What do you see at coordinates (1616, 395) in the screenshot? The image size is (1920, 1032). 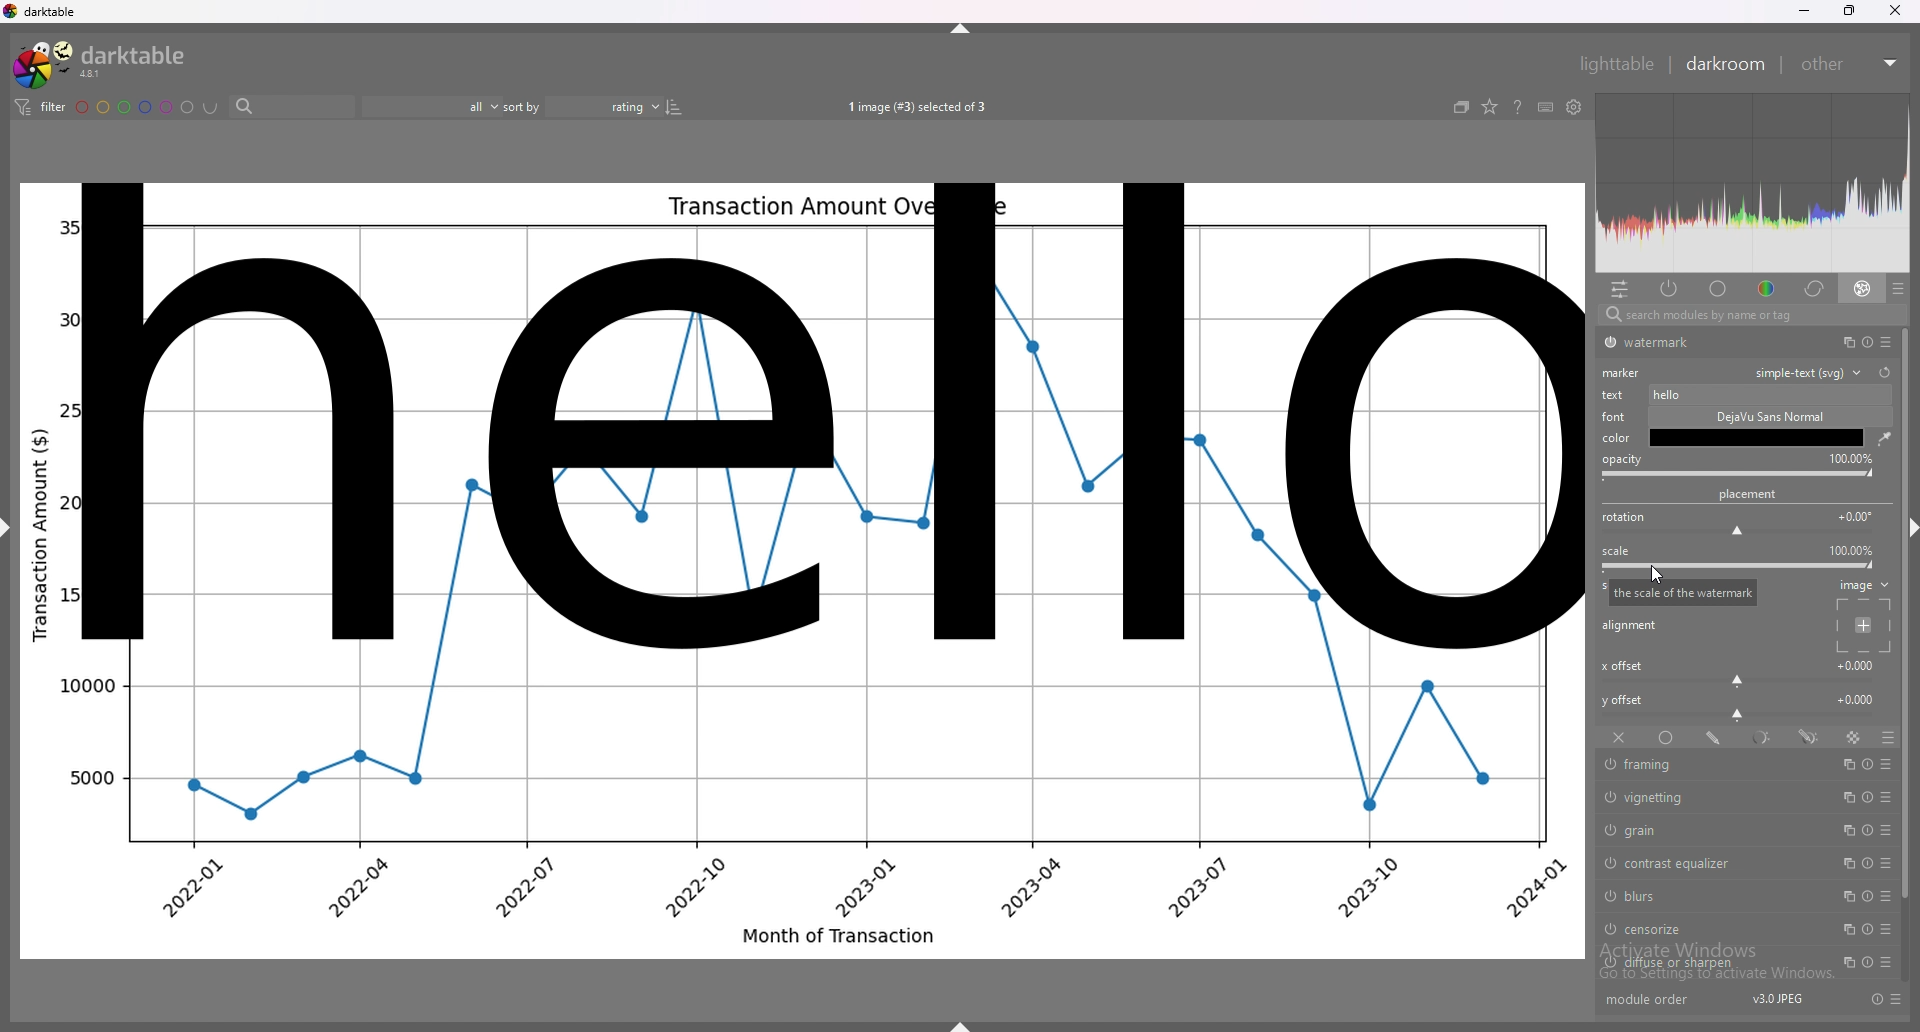 I see `text` at bounding box center [1616, 395].